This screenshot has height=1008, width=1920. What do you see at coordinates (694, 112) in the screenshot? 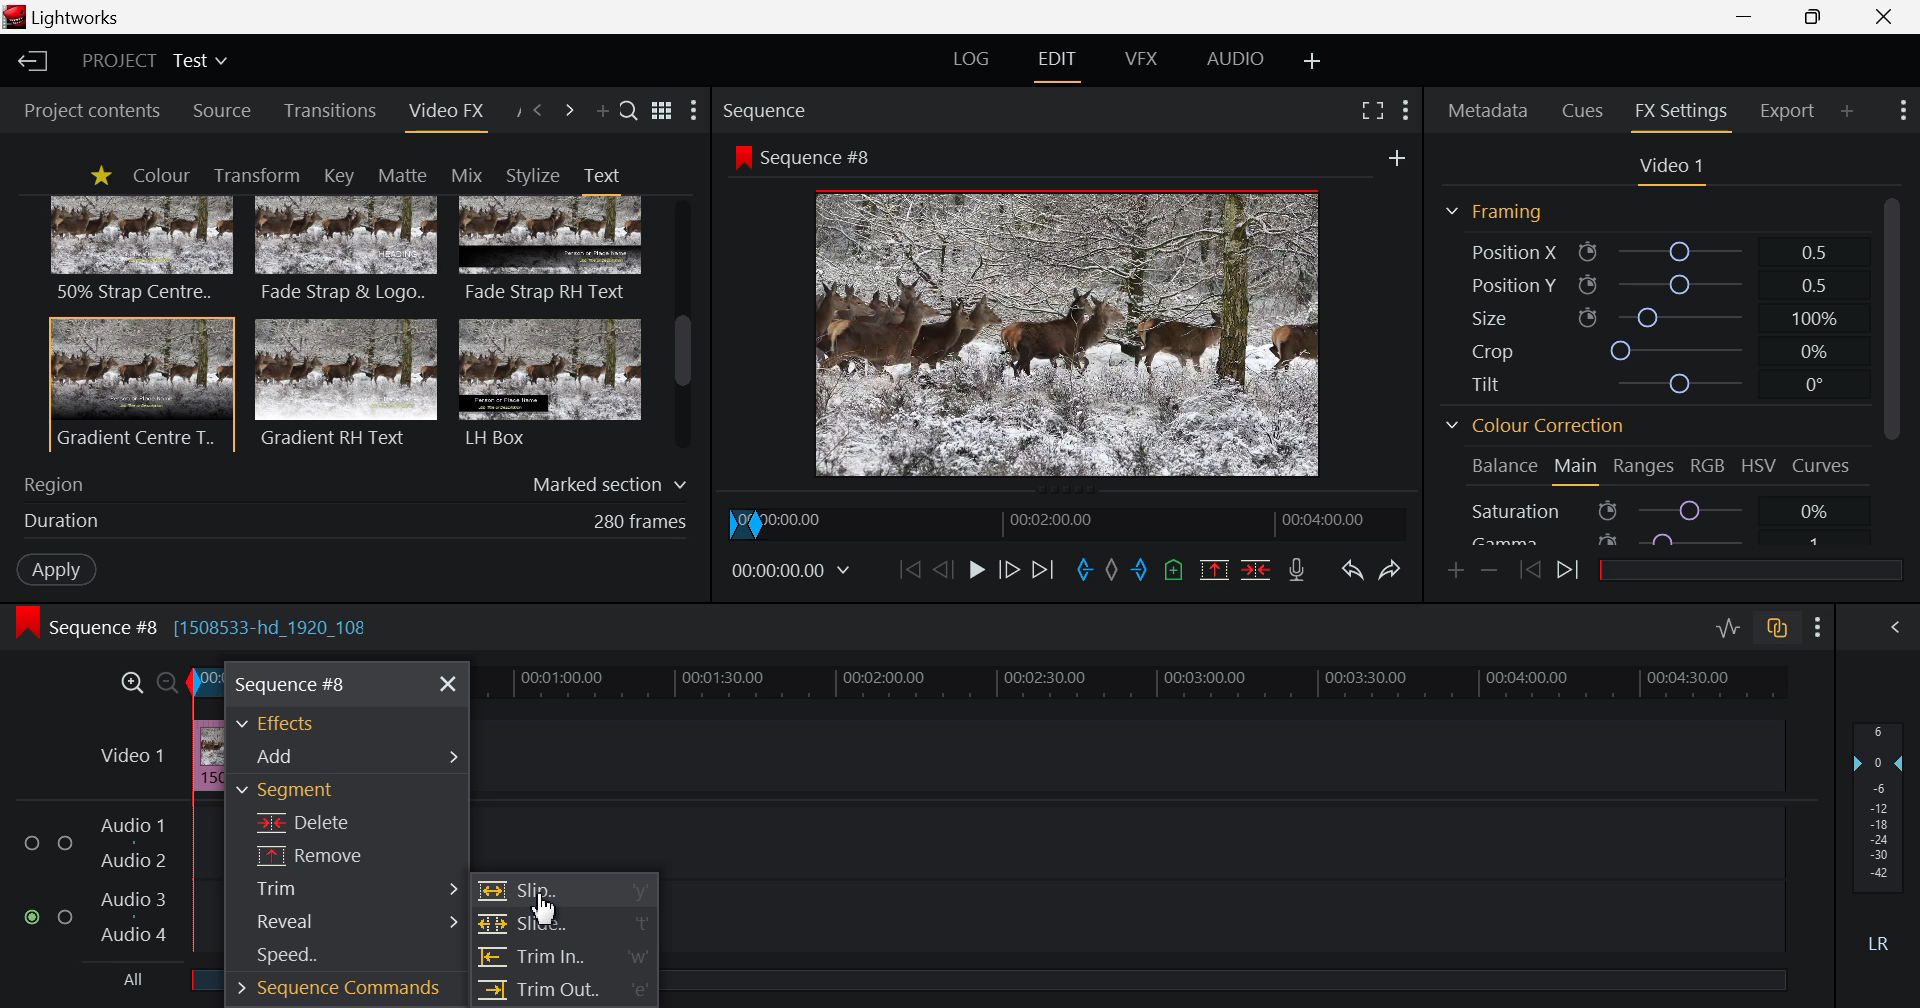
I see `Show Settings` at bounding box center [694, 112].